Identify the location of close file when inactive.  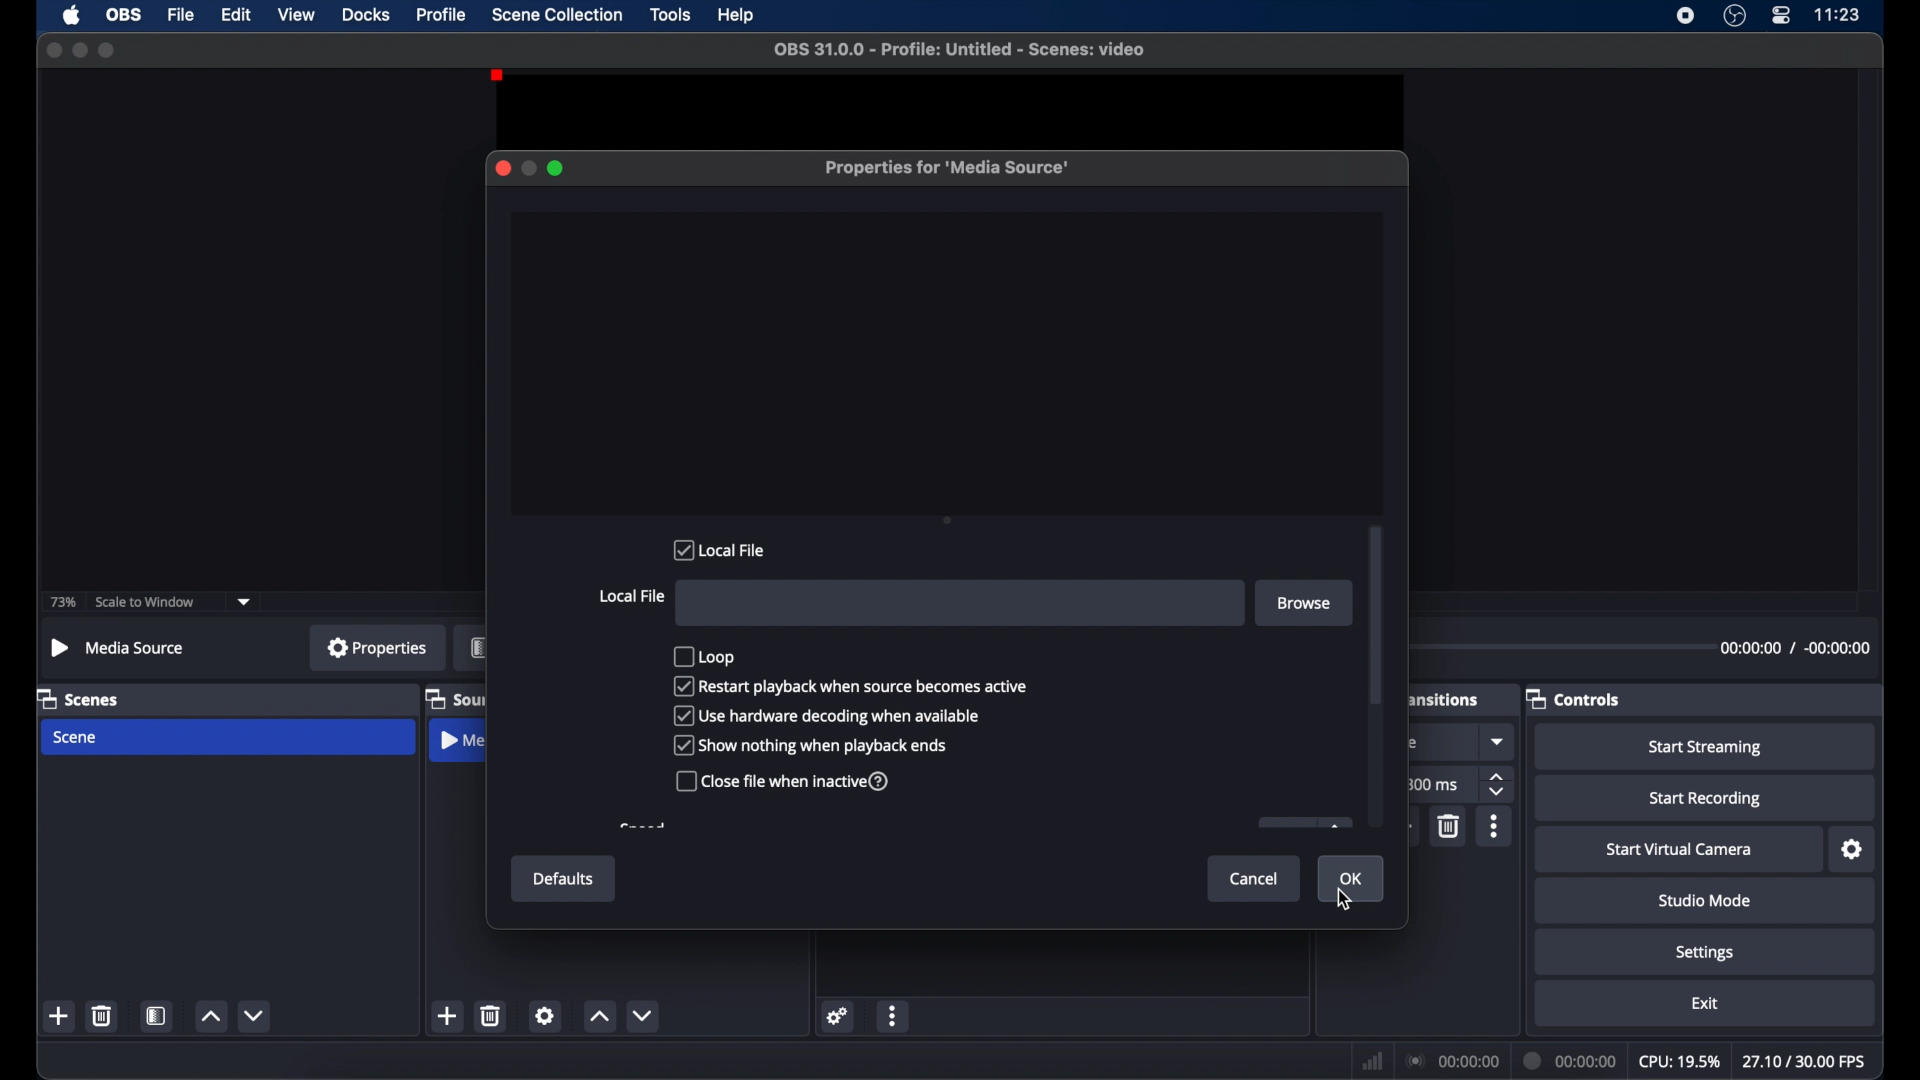
(782, 781).